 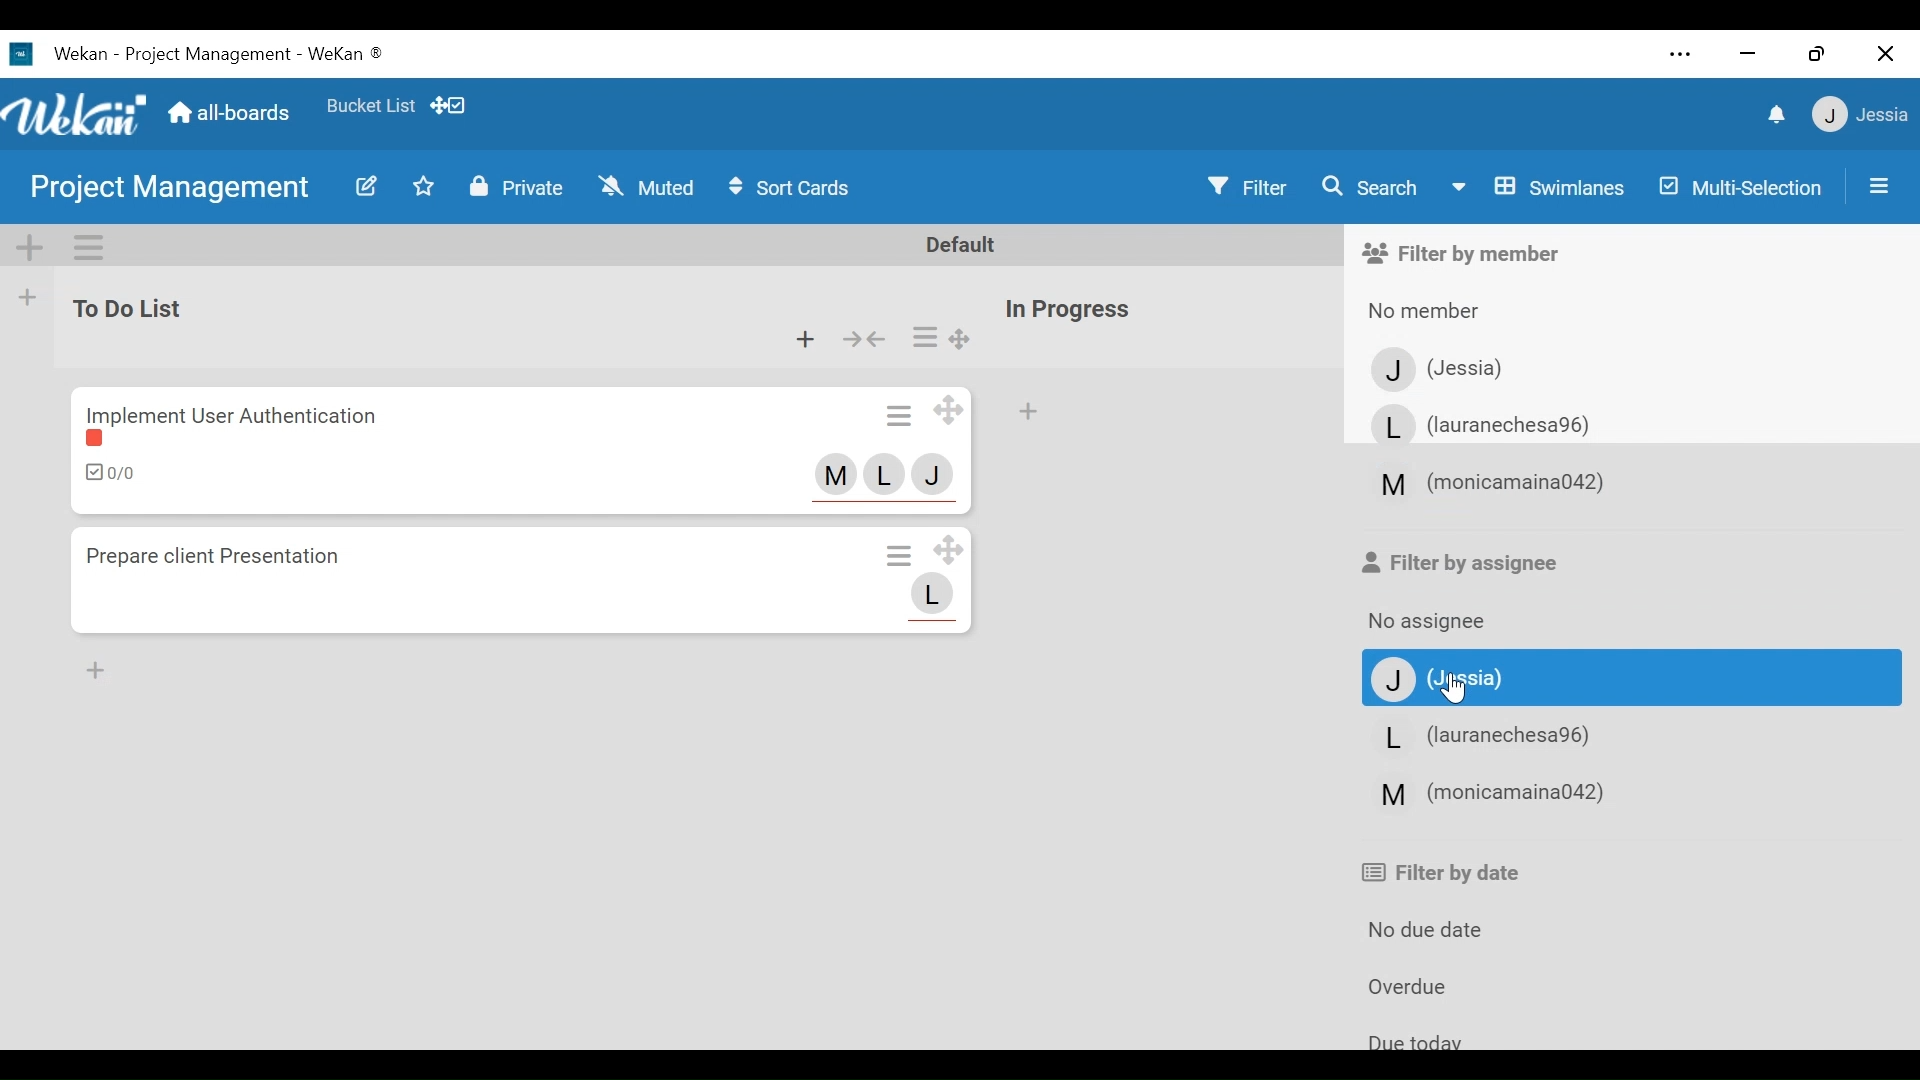 What do you see at coordinates (1080, 306) in the screenshot?
I see `in progress` at bounding box center [1080, 306].